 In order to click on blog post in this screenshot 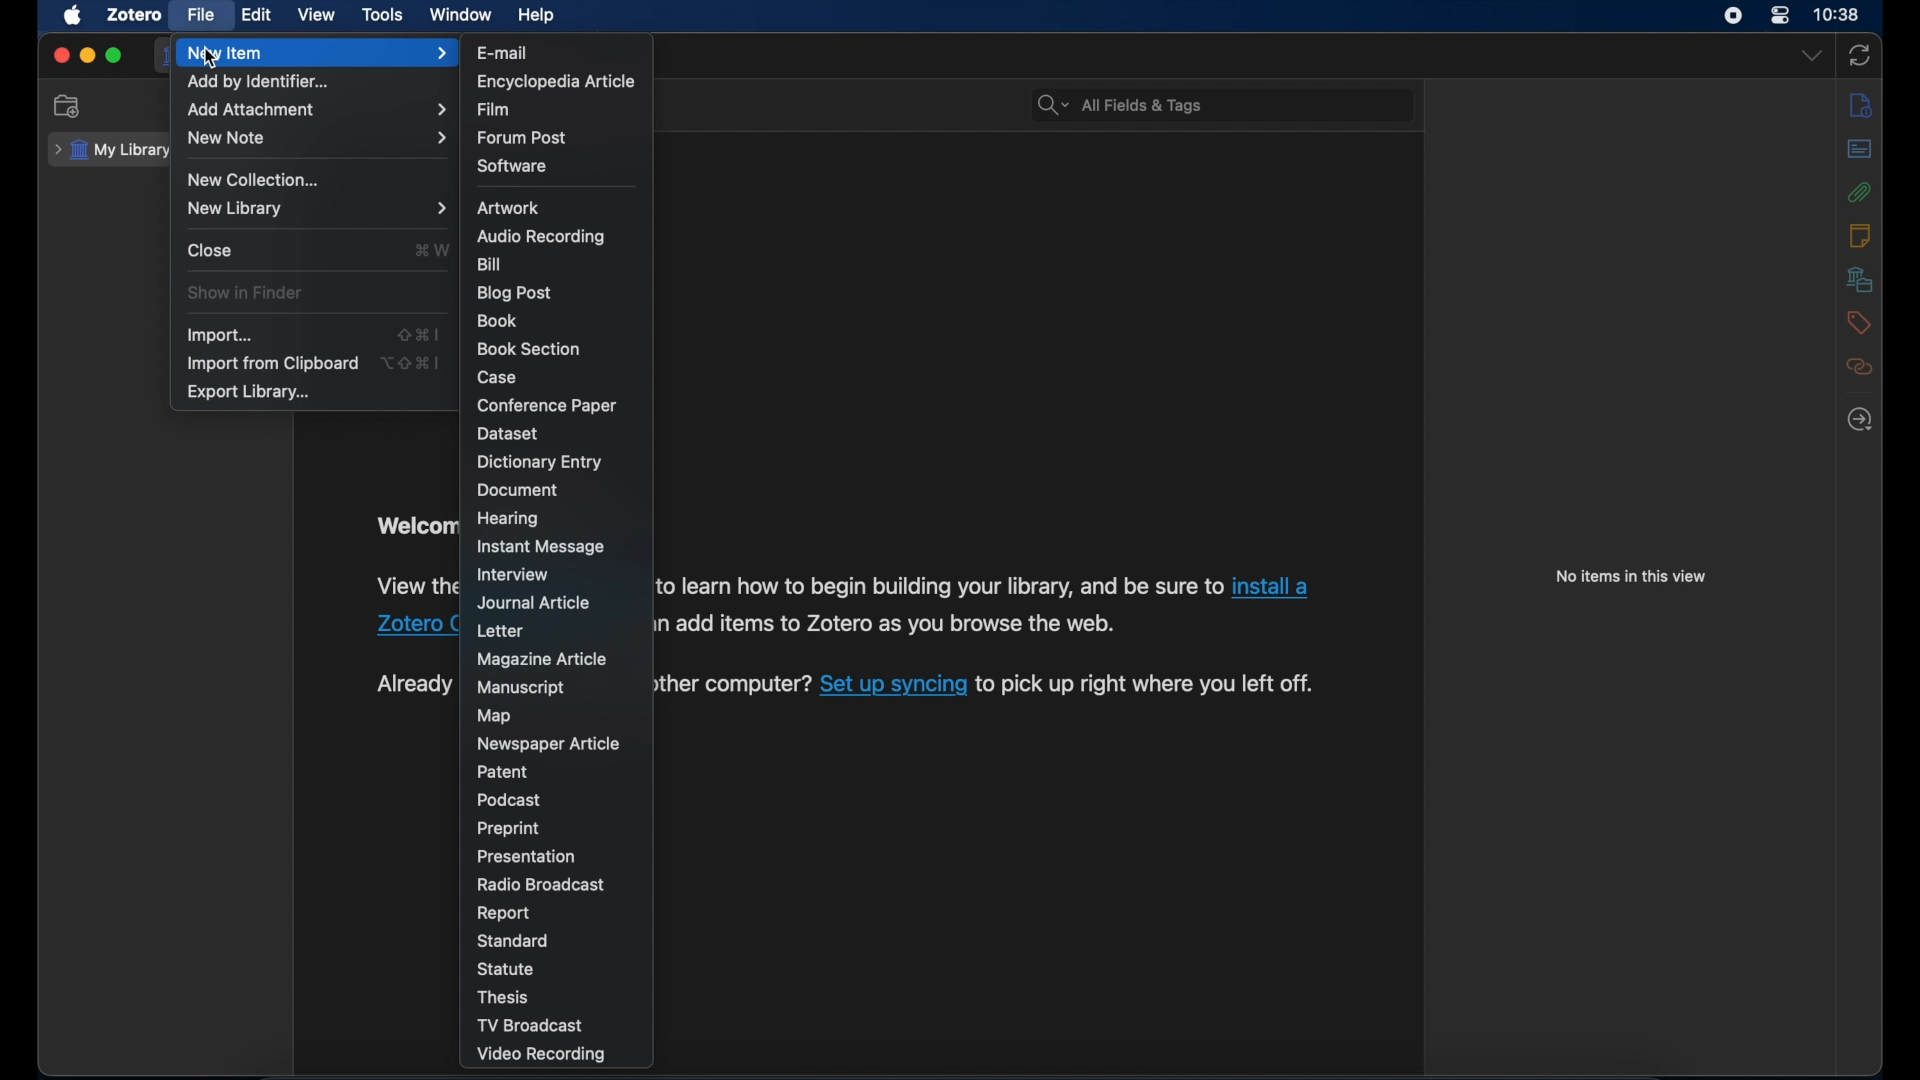, I will do `click(515, 293)`.